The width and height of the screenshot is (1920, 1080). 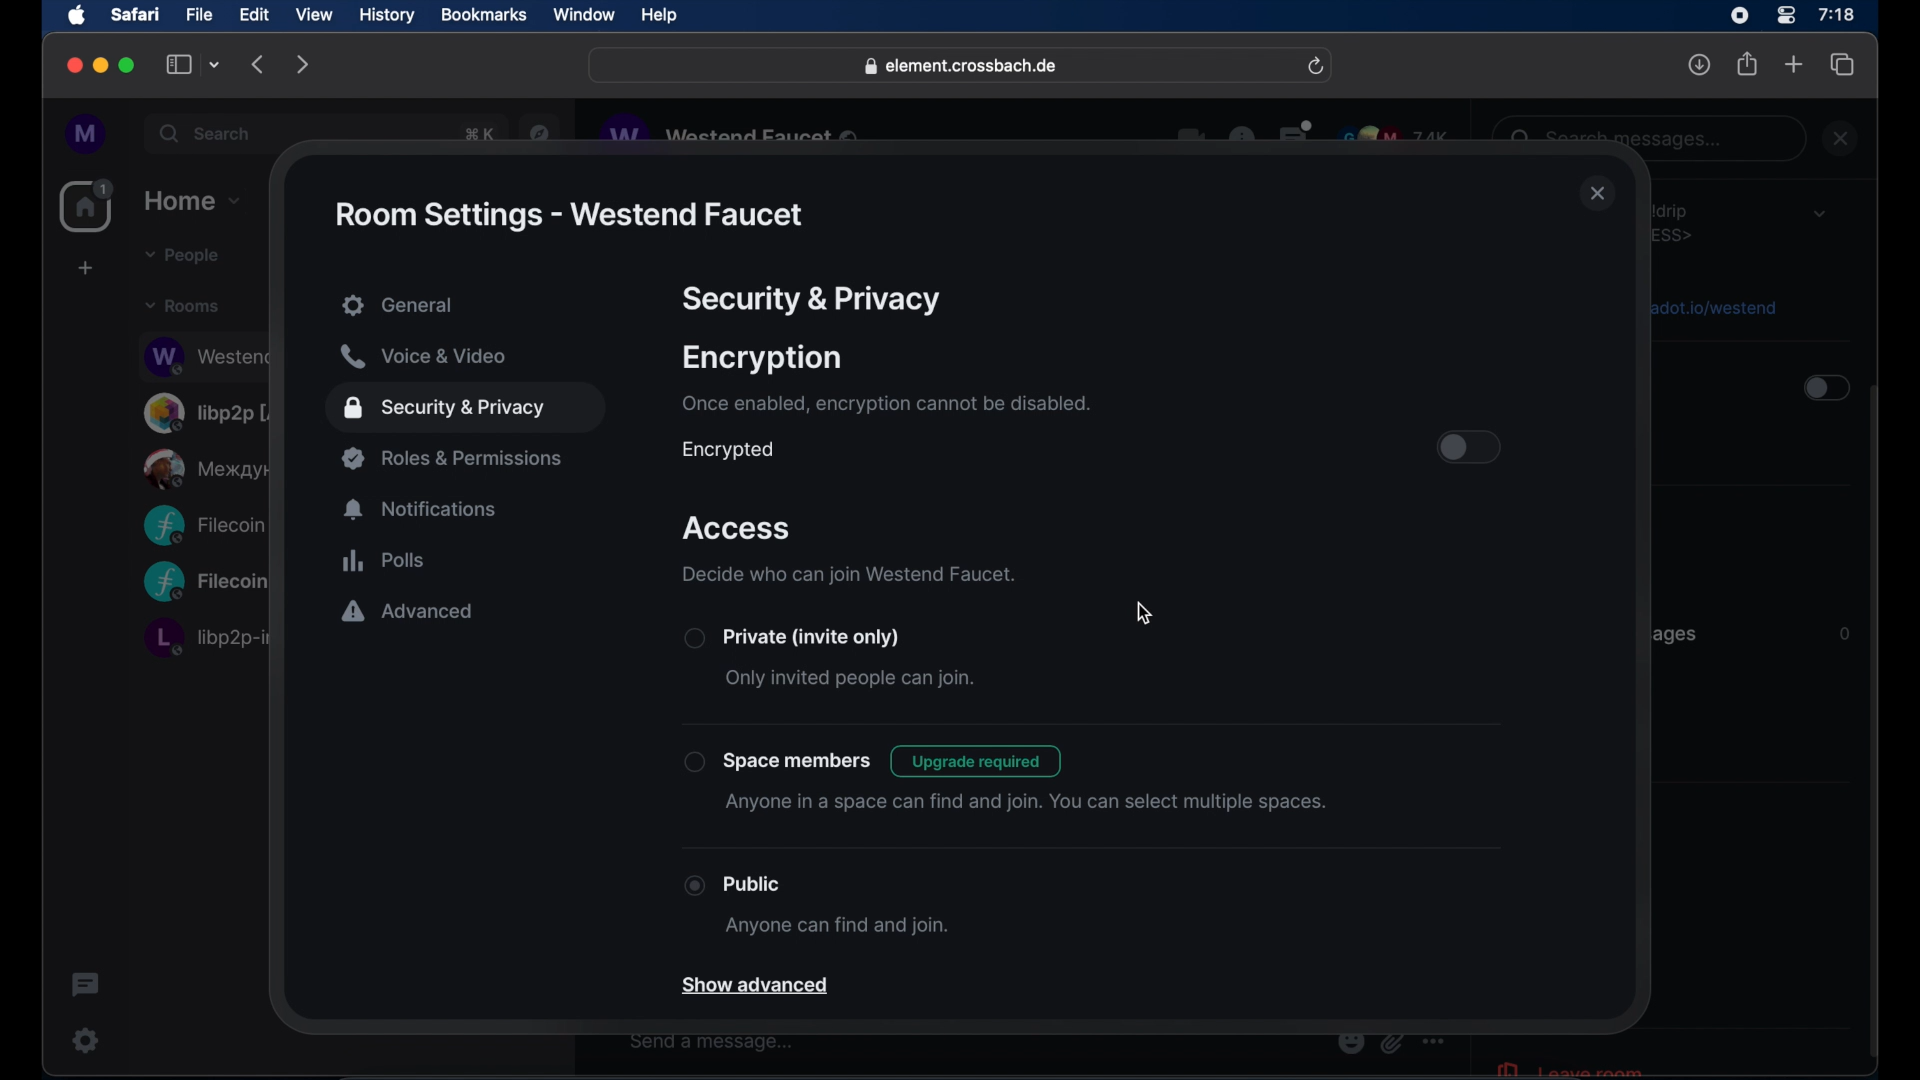 What do you see at coordinates (1794, 63) in the screenshot?
I see `new tab` at bounding box center [1794, 63].